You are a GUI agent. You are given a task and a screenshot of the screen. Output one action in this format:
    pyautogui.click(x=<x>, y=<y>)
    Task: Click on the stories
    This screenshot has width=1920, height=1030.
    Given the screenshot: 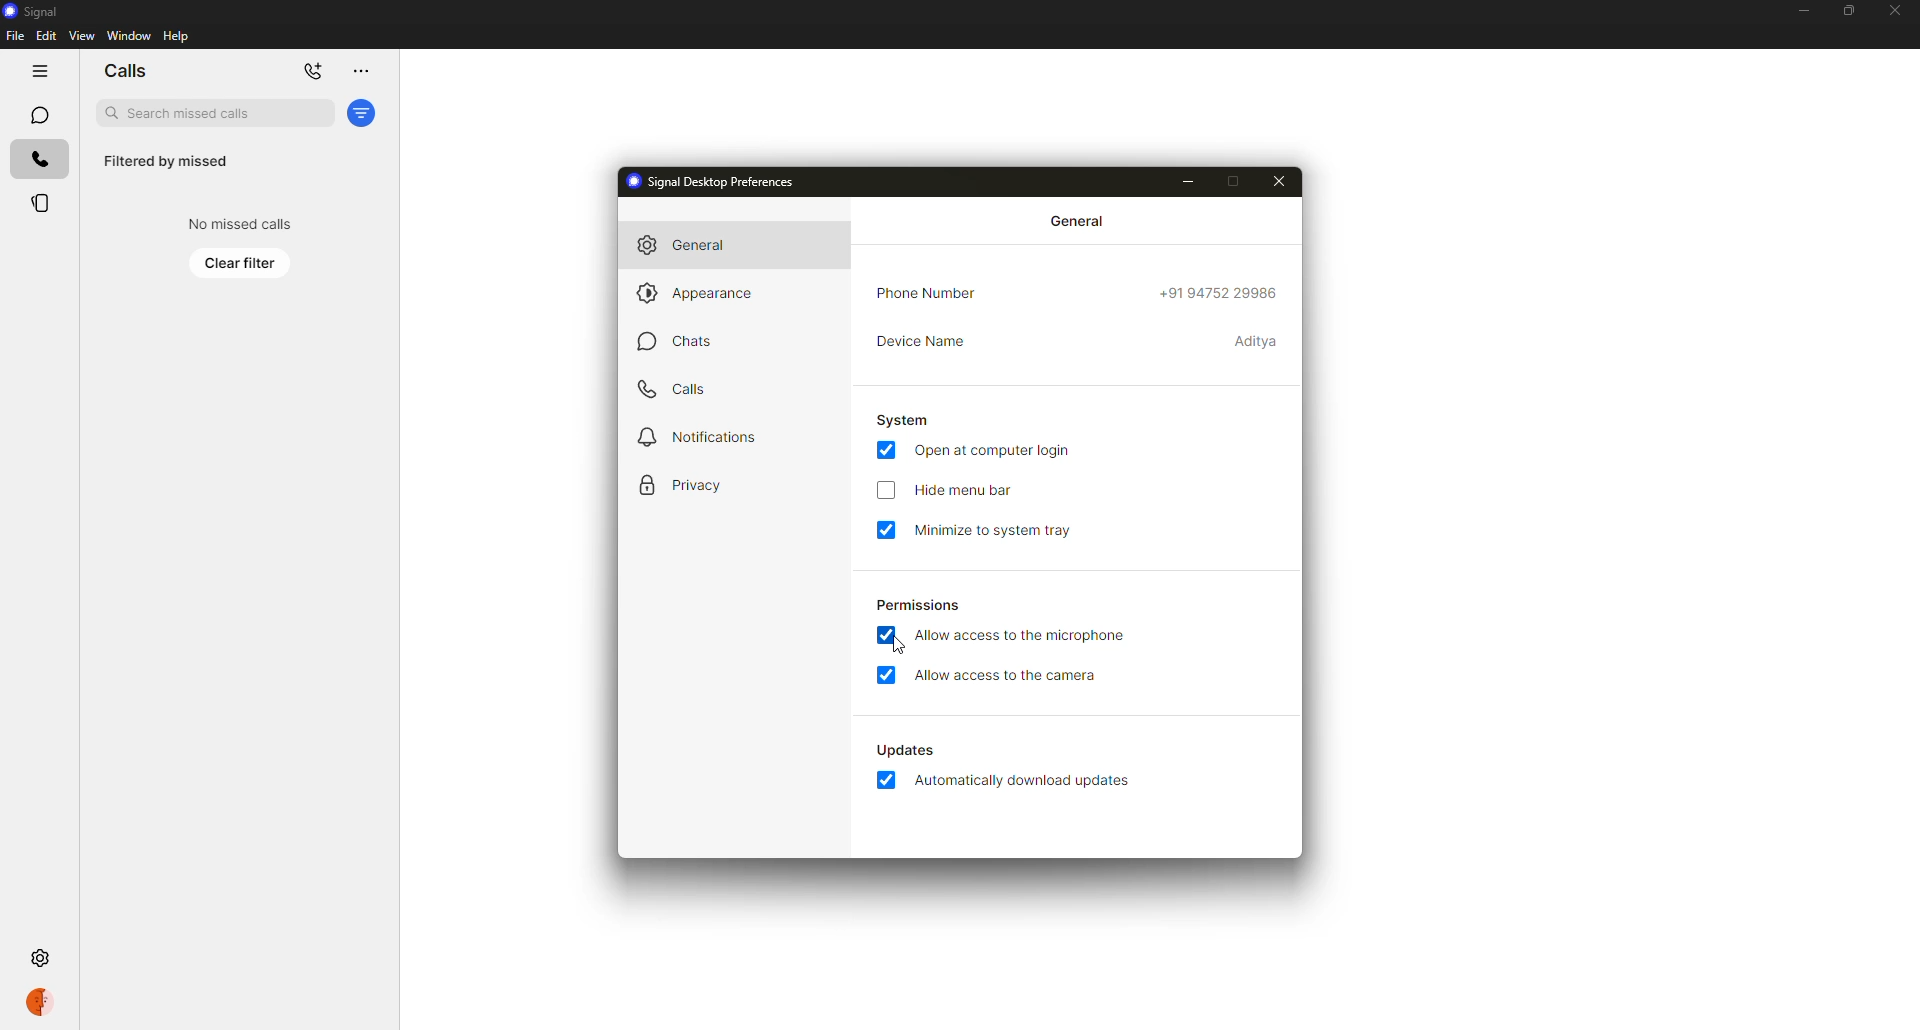 What is the action you would take?
    pyautogui.click(x=42, y=203)
    